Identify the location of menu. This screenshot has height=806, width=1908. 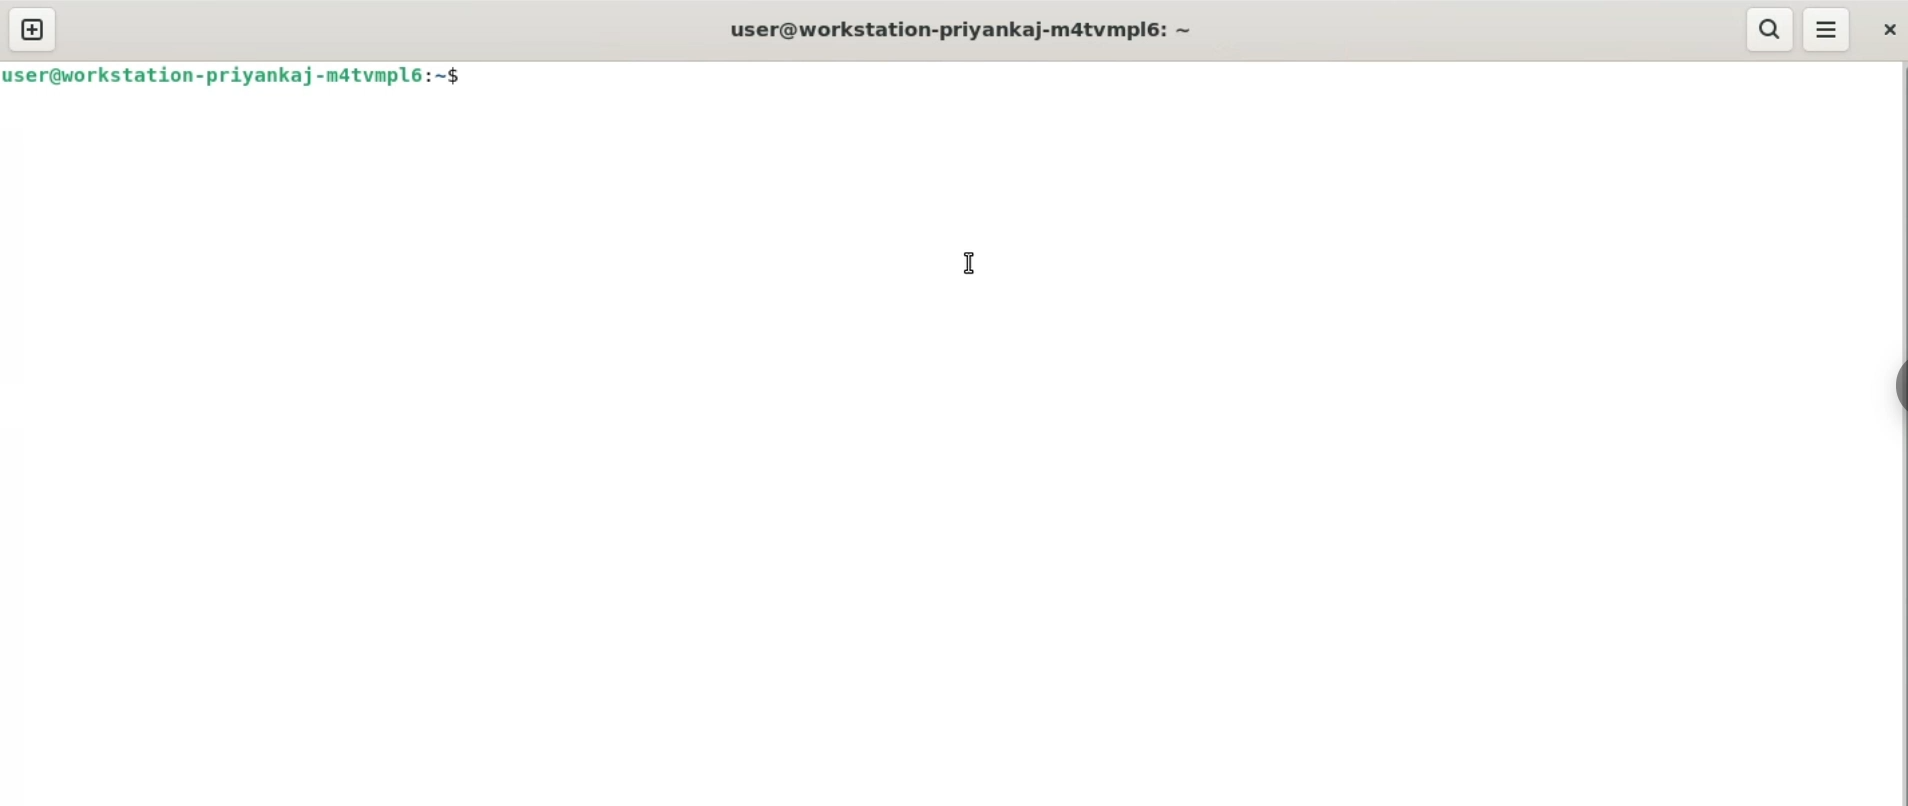
(1828, 30).